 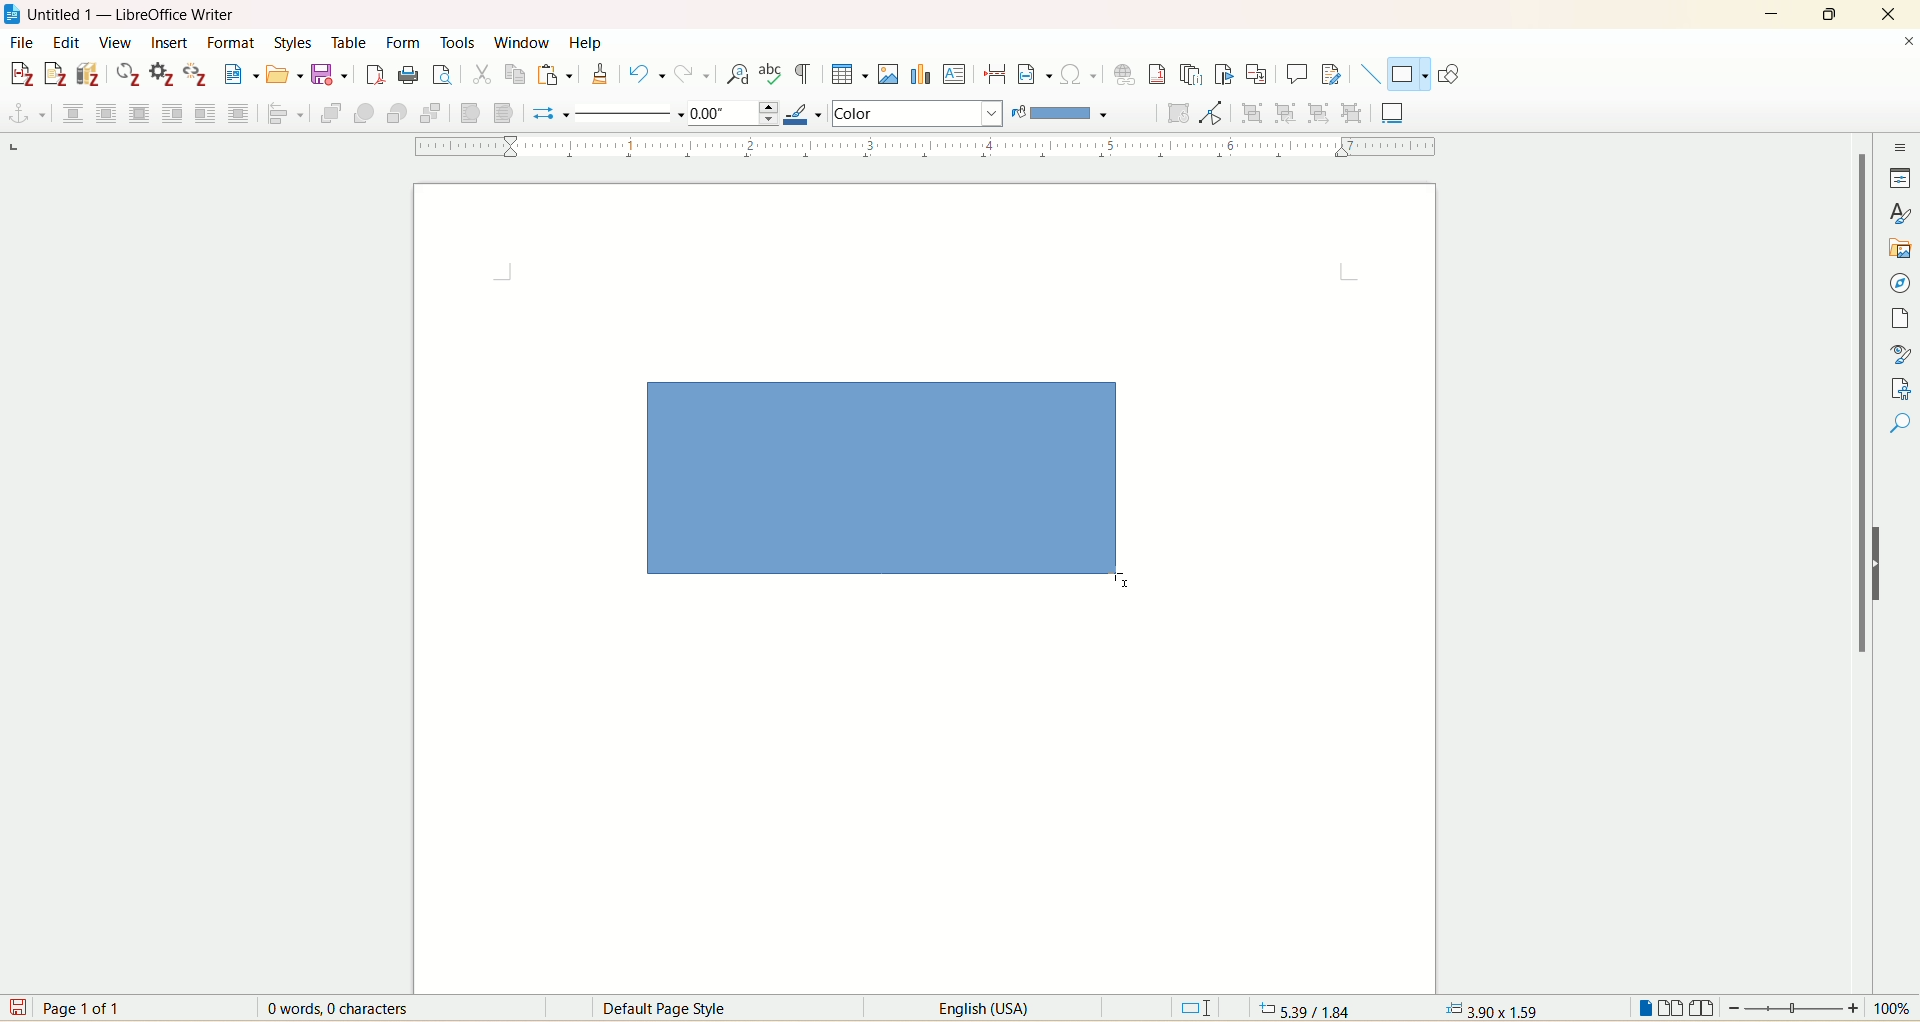 What do you see at coordinates (808, 112) in the screenshot?
I see `line color` at bounding box center [808, 112].